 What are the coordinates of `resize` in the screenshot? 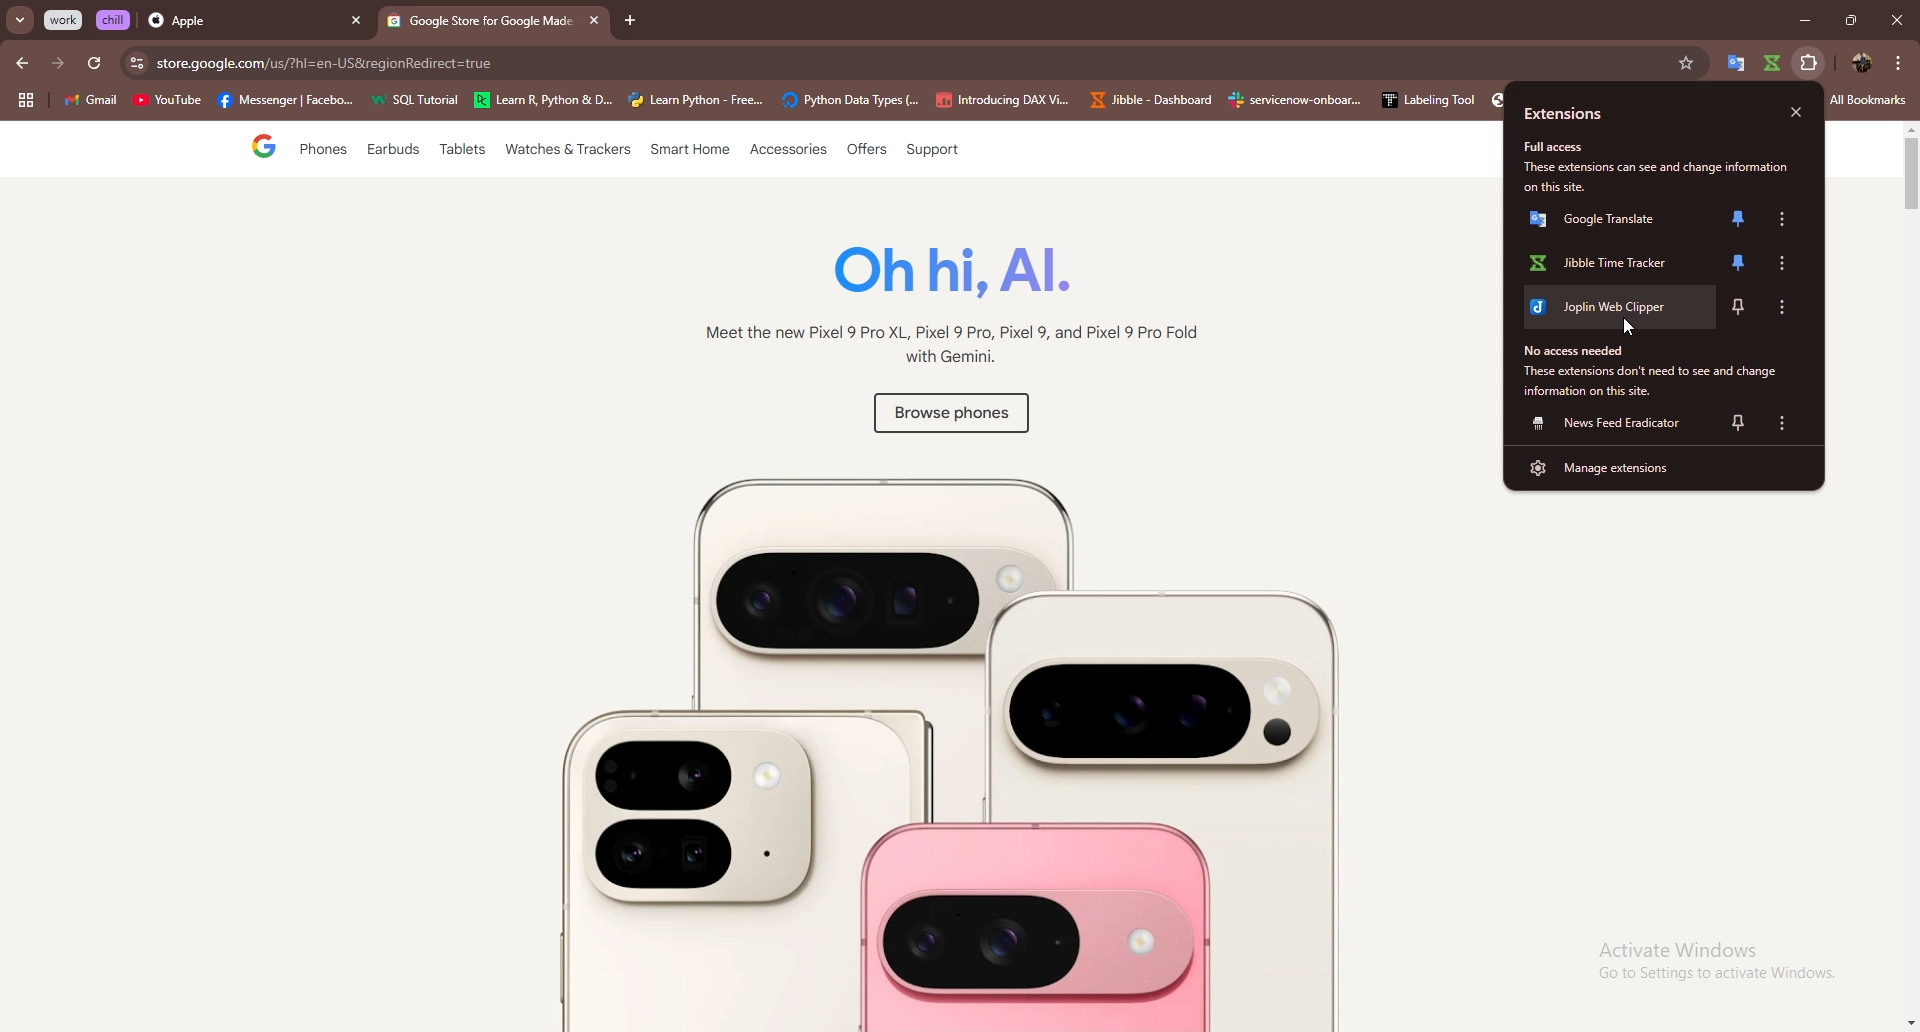 It's located at (1850, 20).